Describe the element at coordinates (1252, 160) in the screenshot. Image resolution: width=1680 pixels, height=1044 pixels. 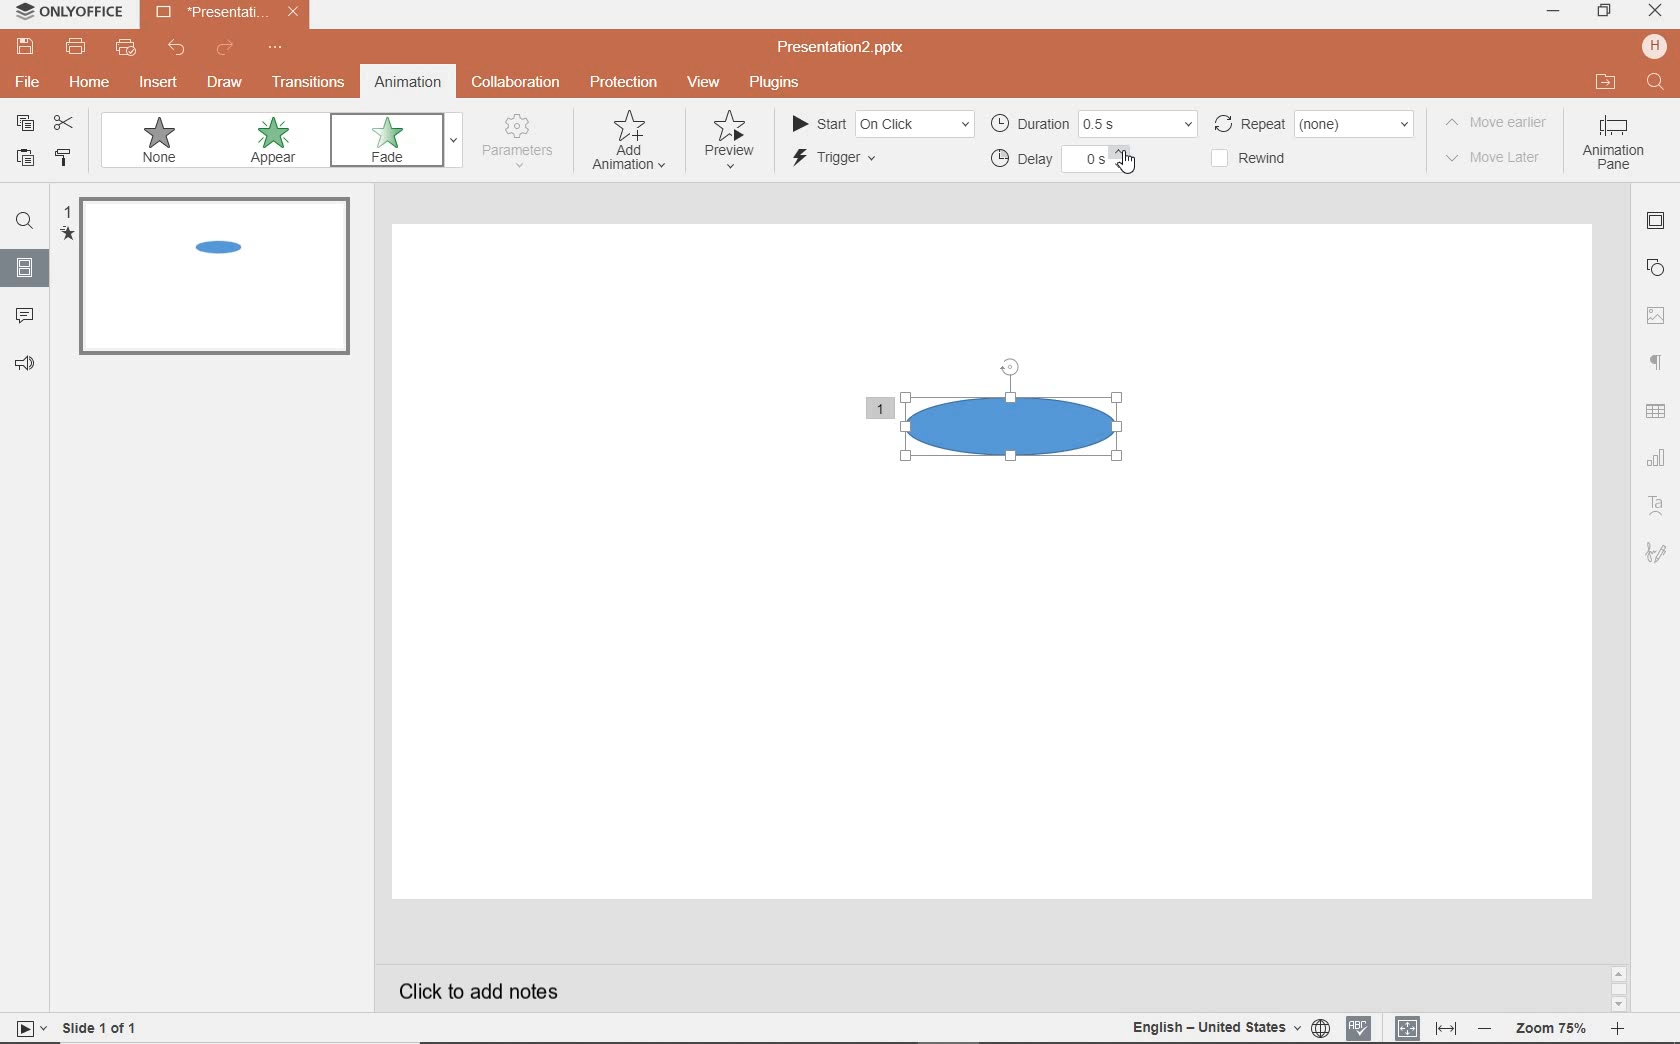
I see `rewind` at that location.